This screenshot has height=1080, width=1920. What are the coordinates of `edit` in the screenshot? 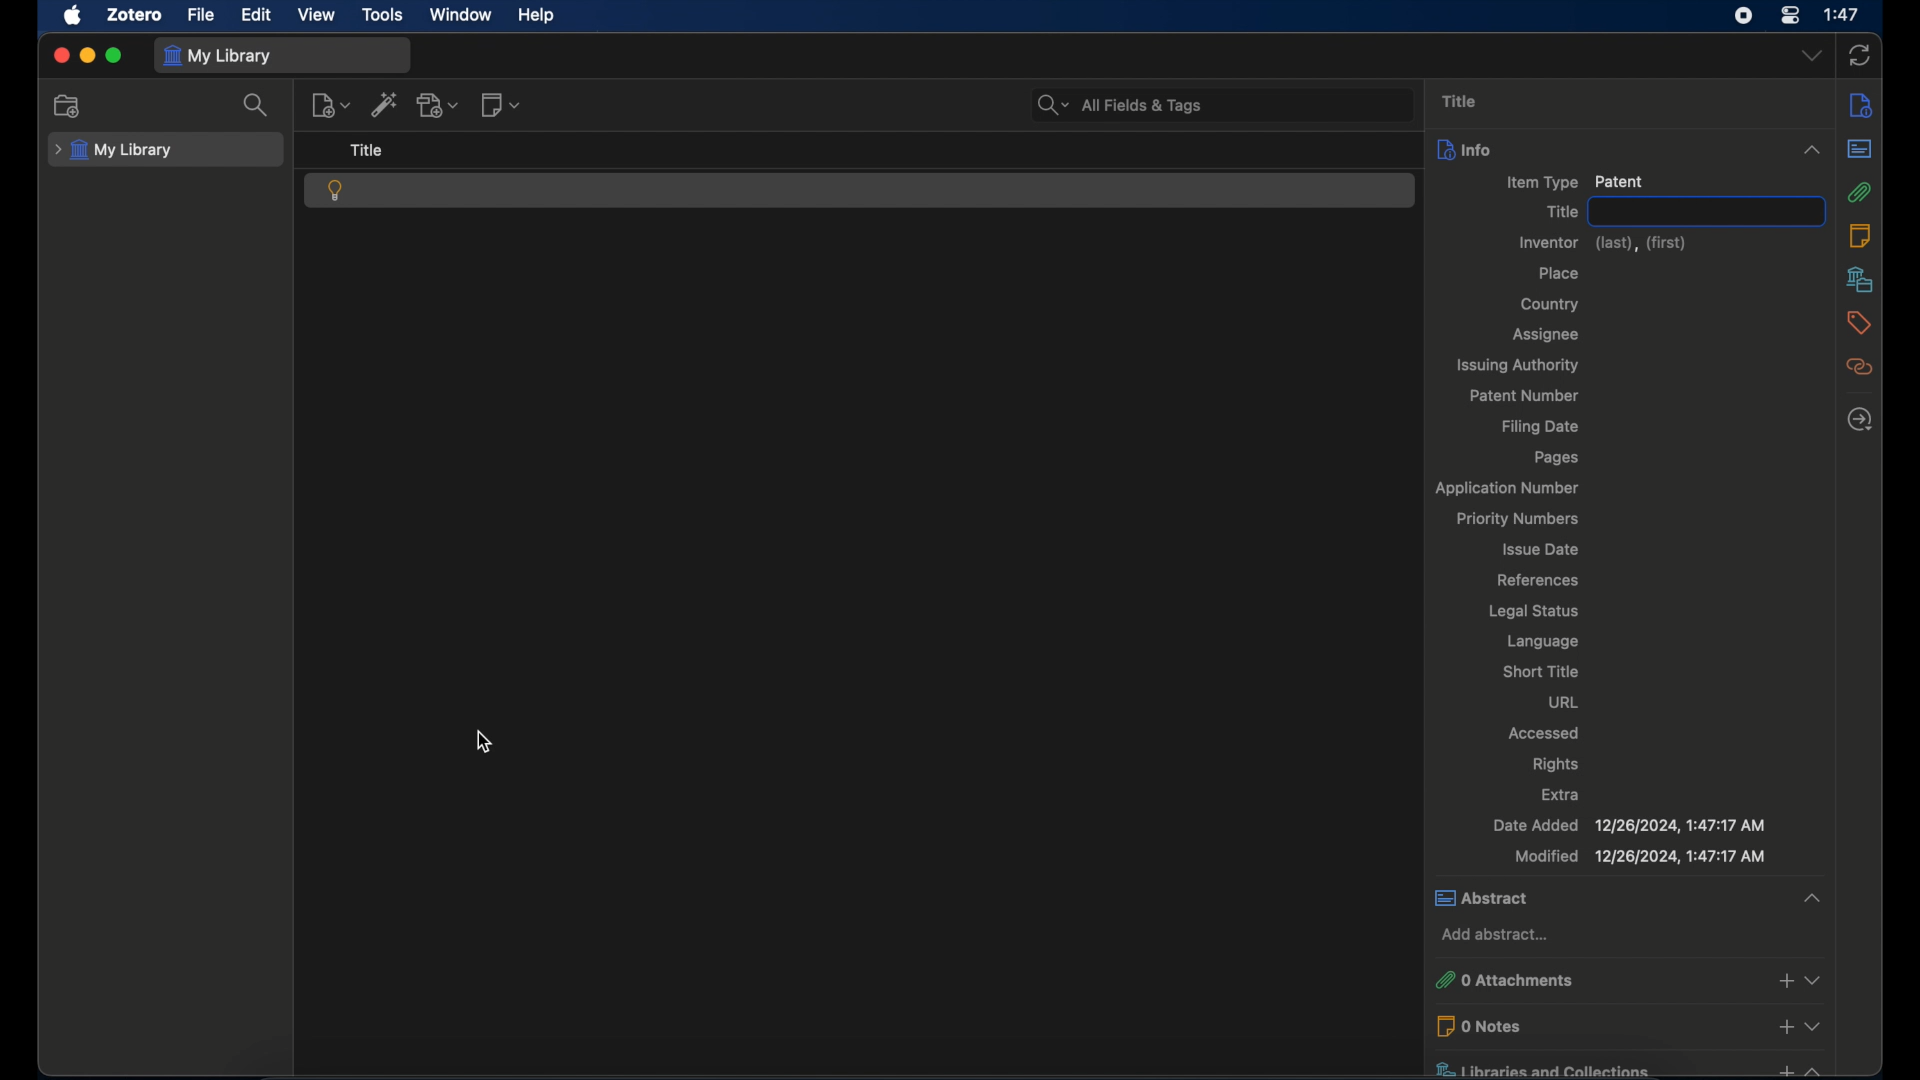 It's located at (256, 14).